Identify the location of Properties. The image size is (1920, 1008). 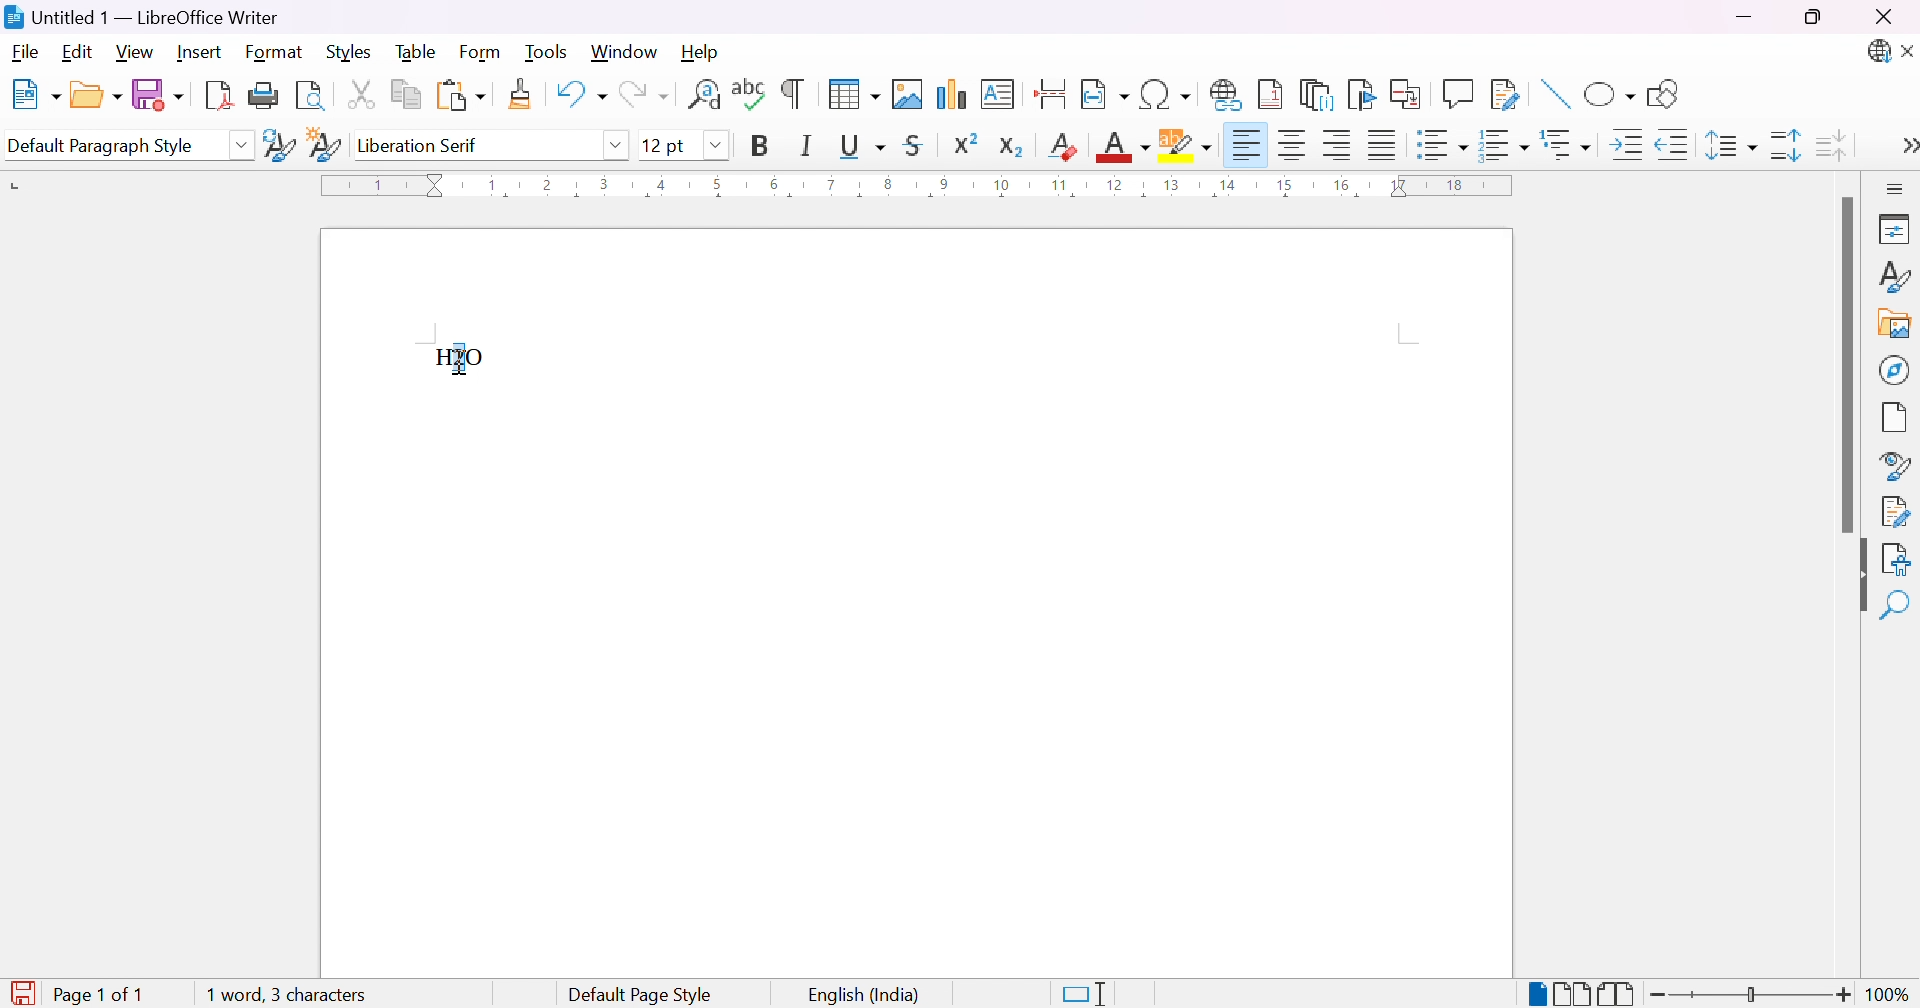
(1897, 228).